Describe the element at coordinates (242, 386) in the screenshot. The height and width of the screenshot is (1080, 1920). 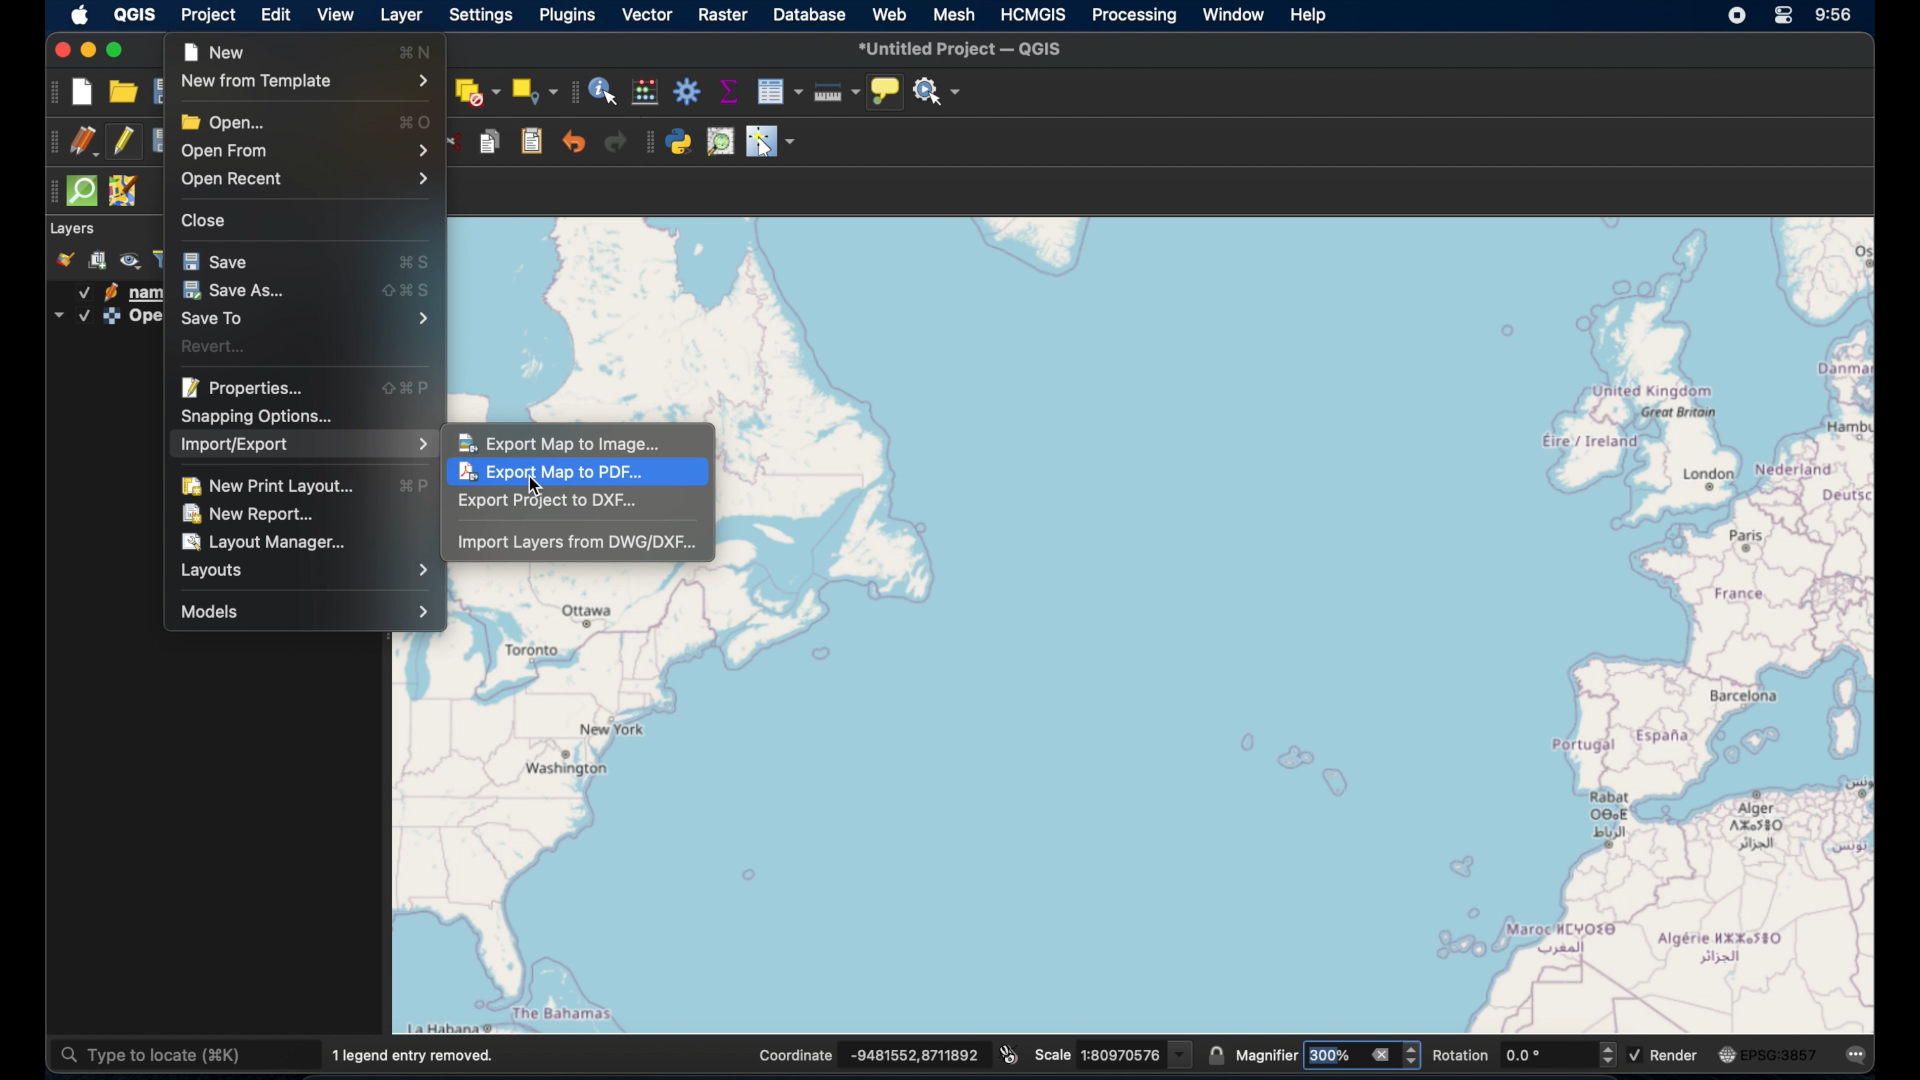
I see `properties` at that location.